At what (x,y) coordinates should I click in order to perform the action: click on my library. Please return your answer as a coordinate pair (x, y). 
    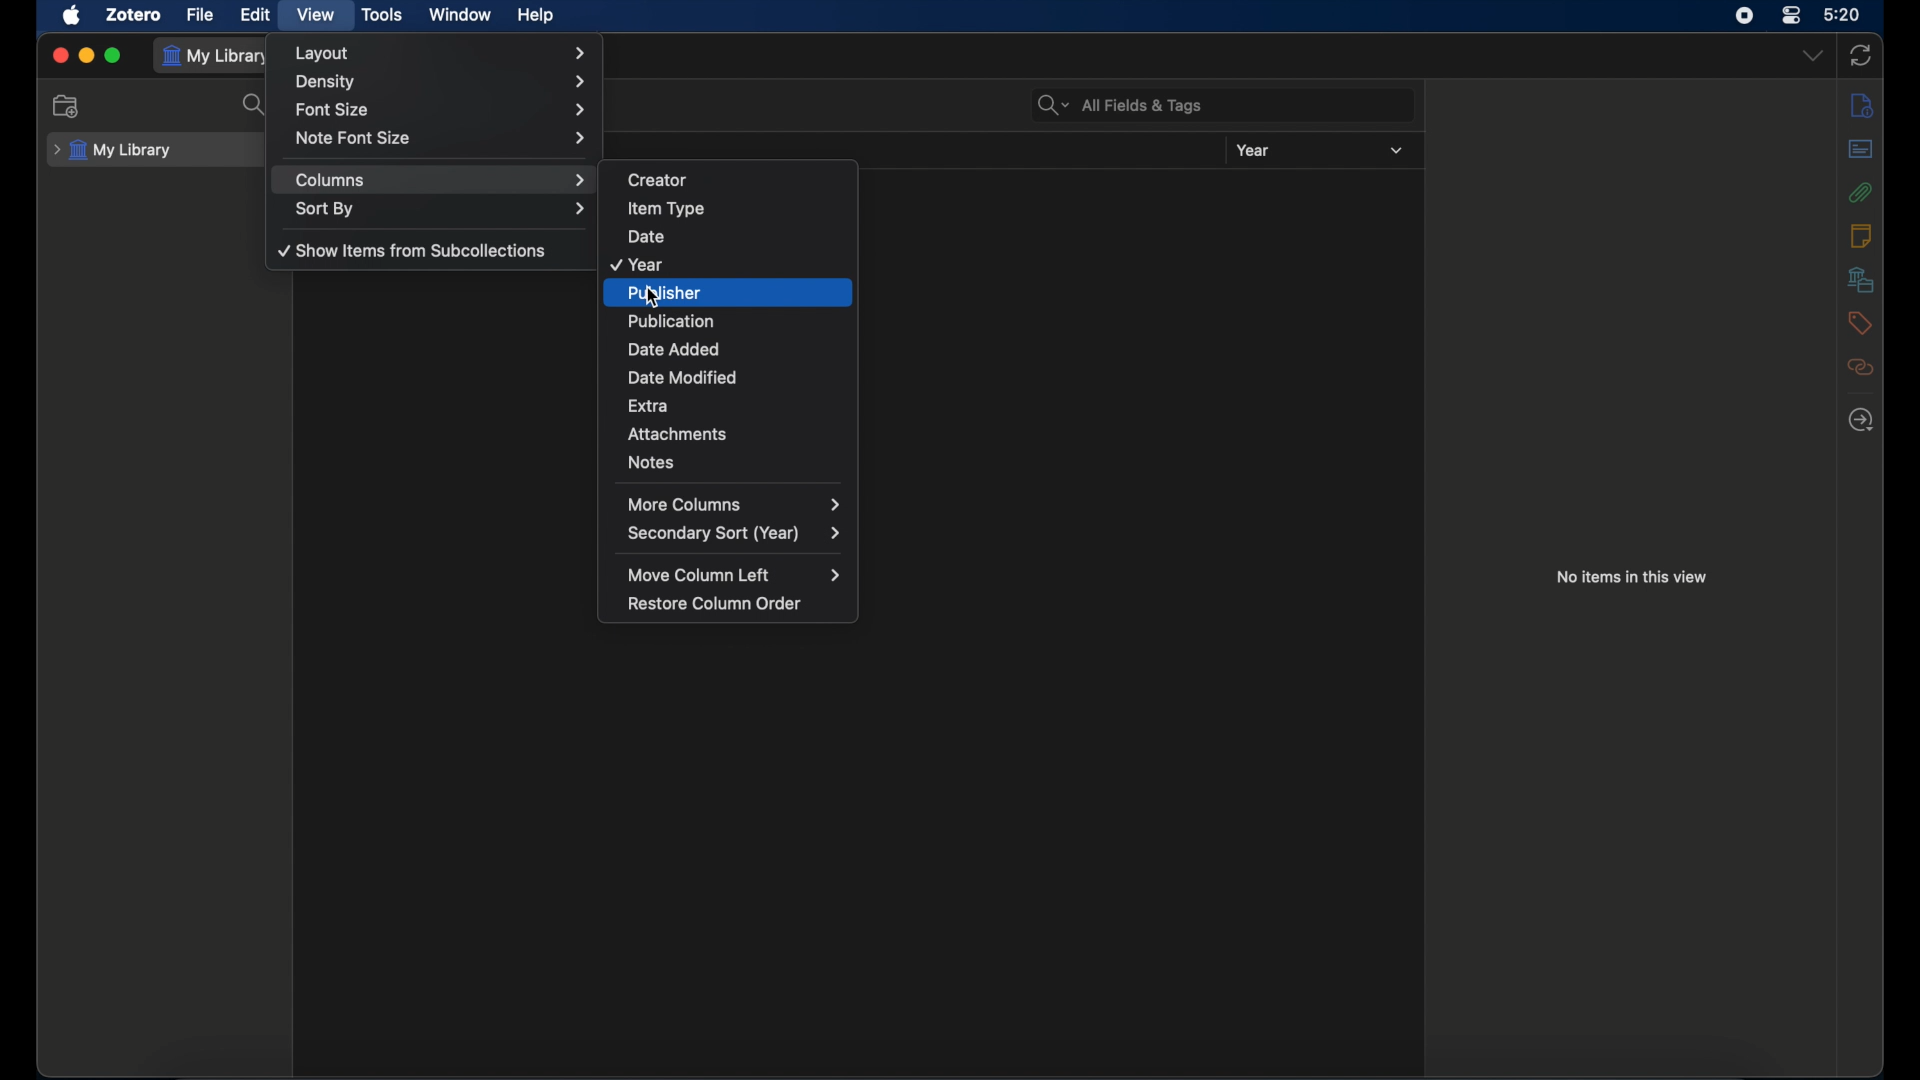
    Looking at the image, I should click on (218, 57).